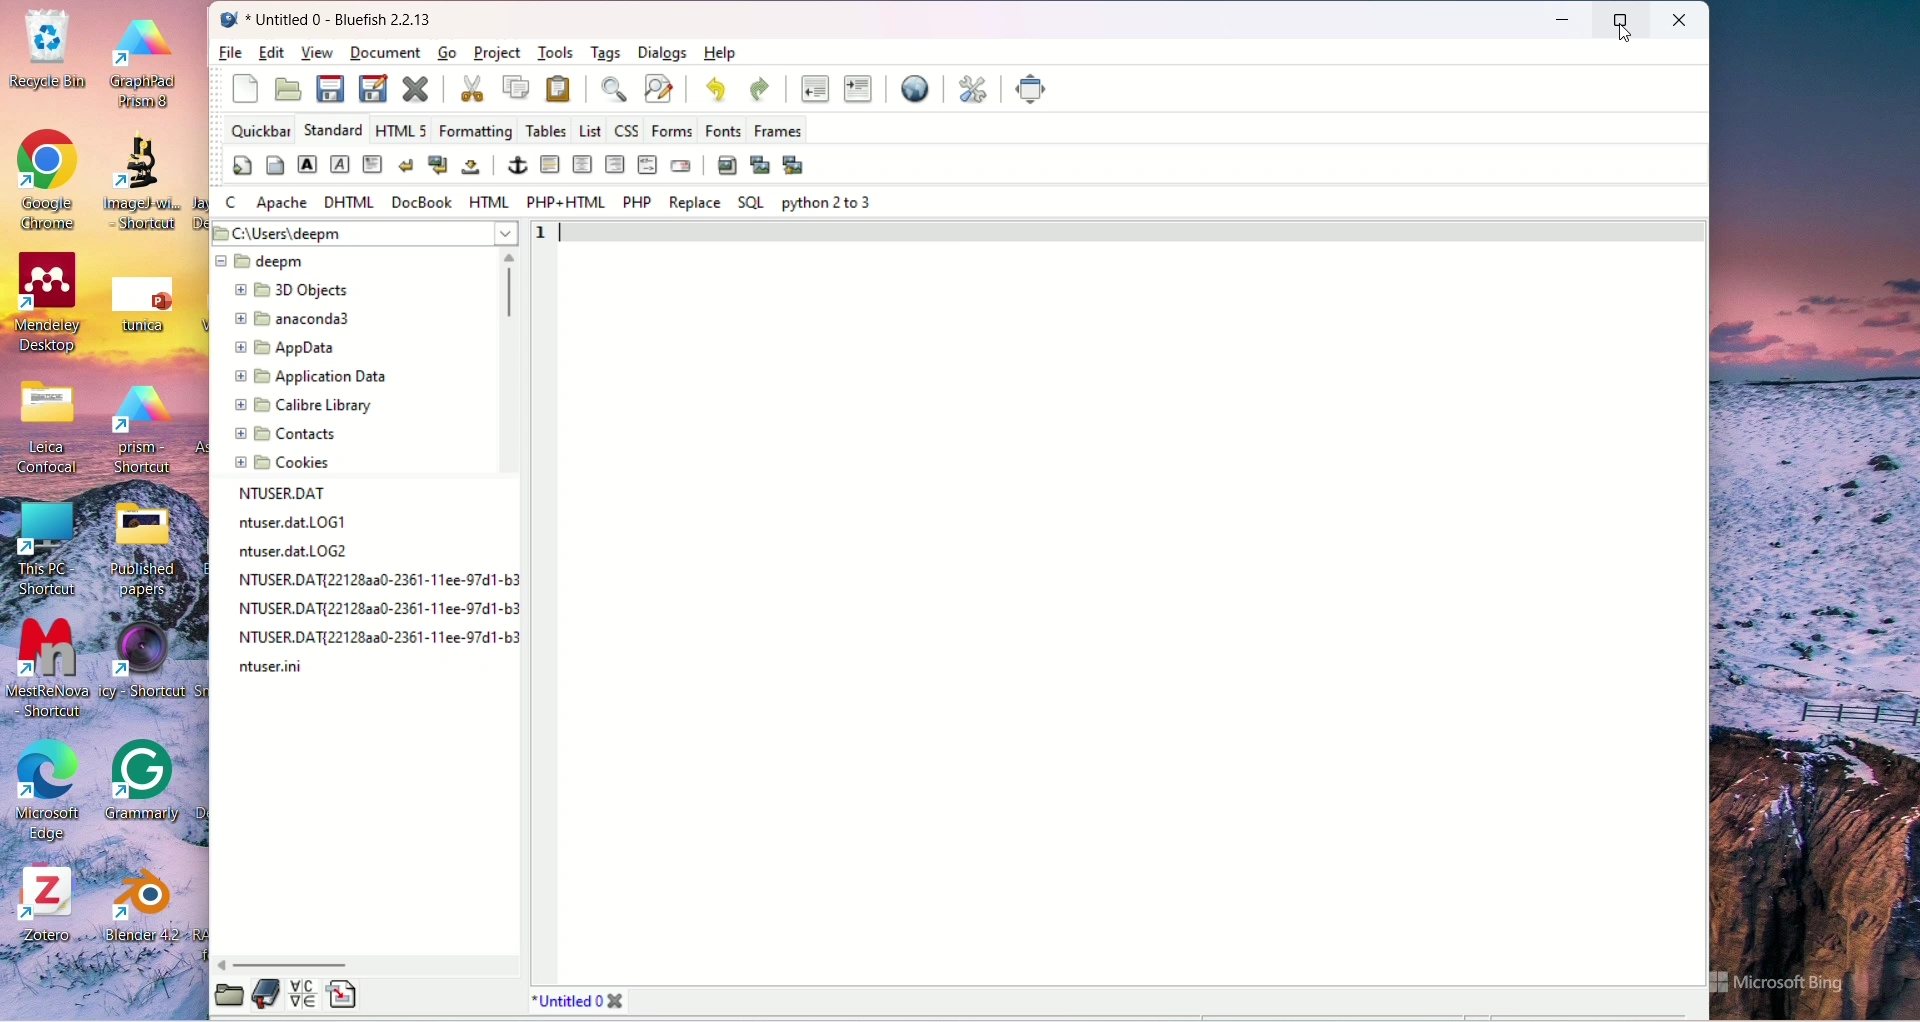  I want to click on project, so click(496, 52).